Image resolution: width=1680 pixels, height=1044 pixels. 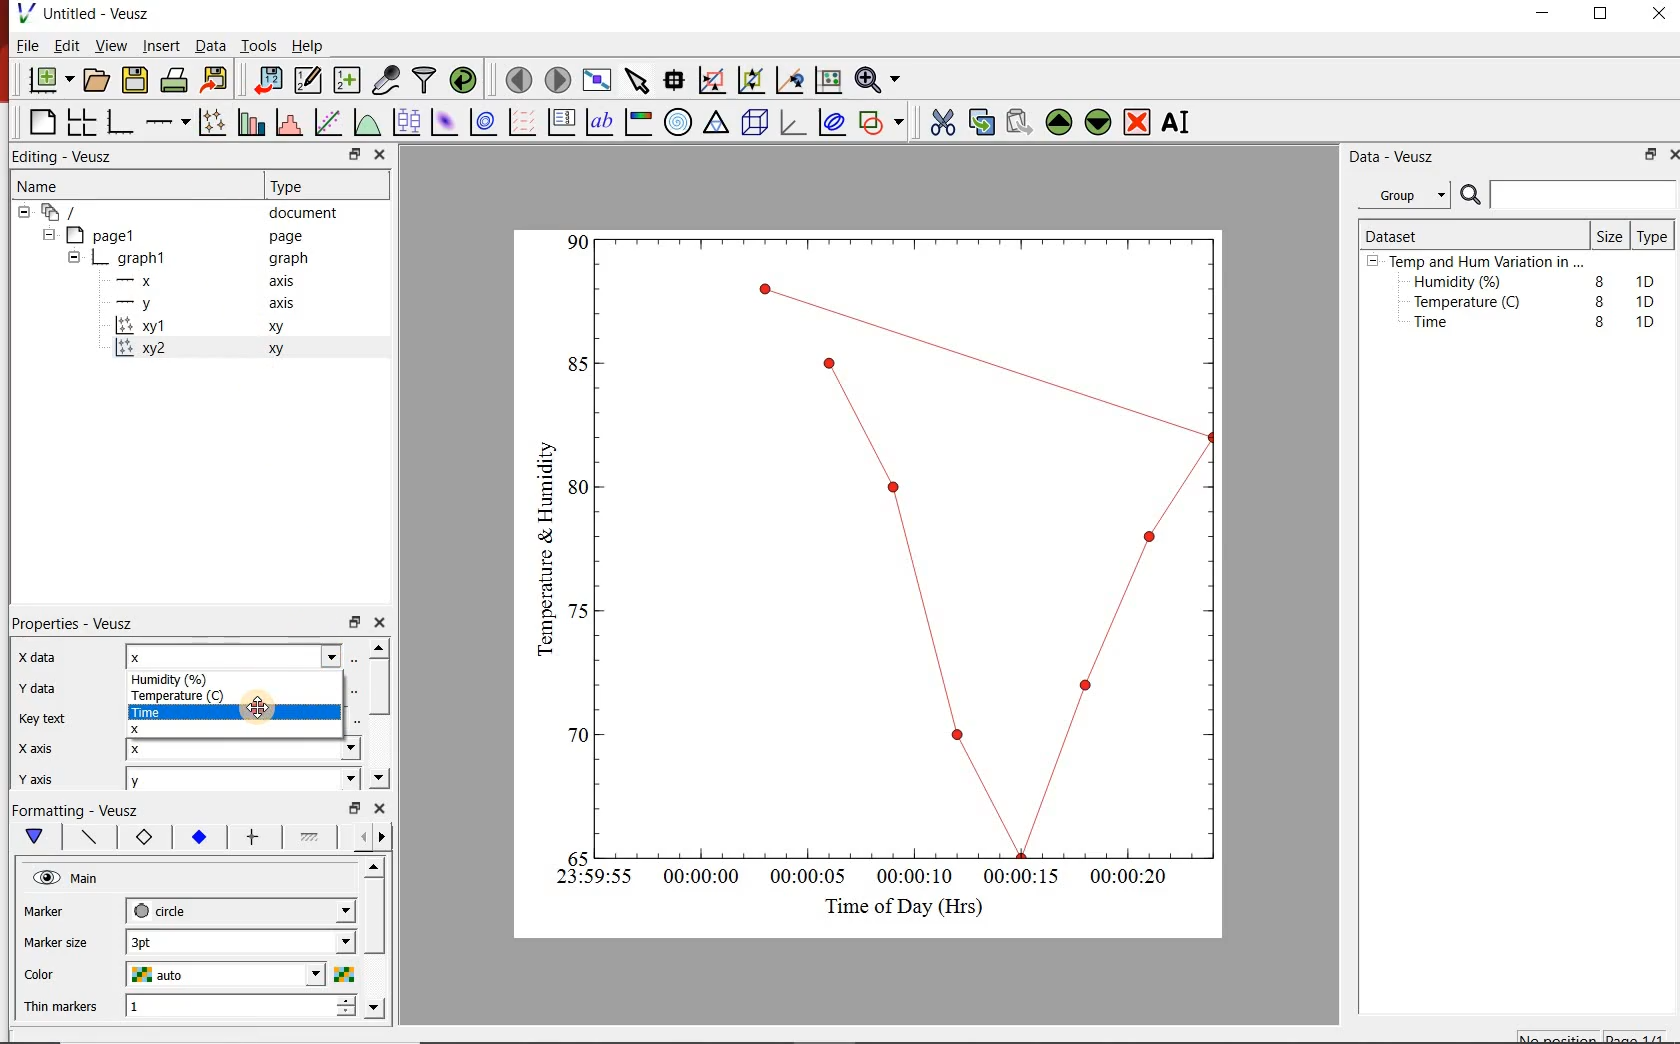 What do you see at coordinates (345, 1017) in the screenshot?
I see `decrease` at bounding box center [345, 1017].